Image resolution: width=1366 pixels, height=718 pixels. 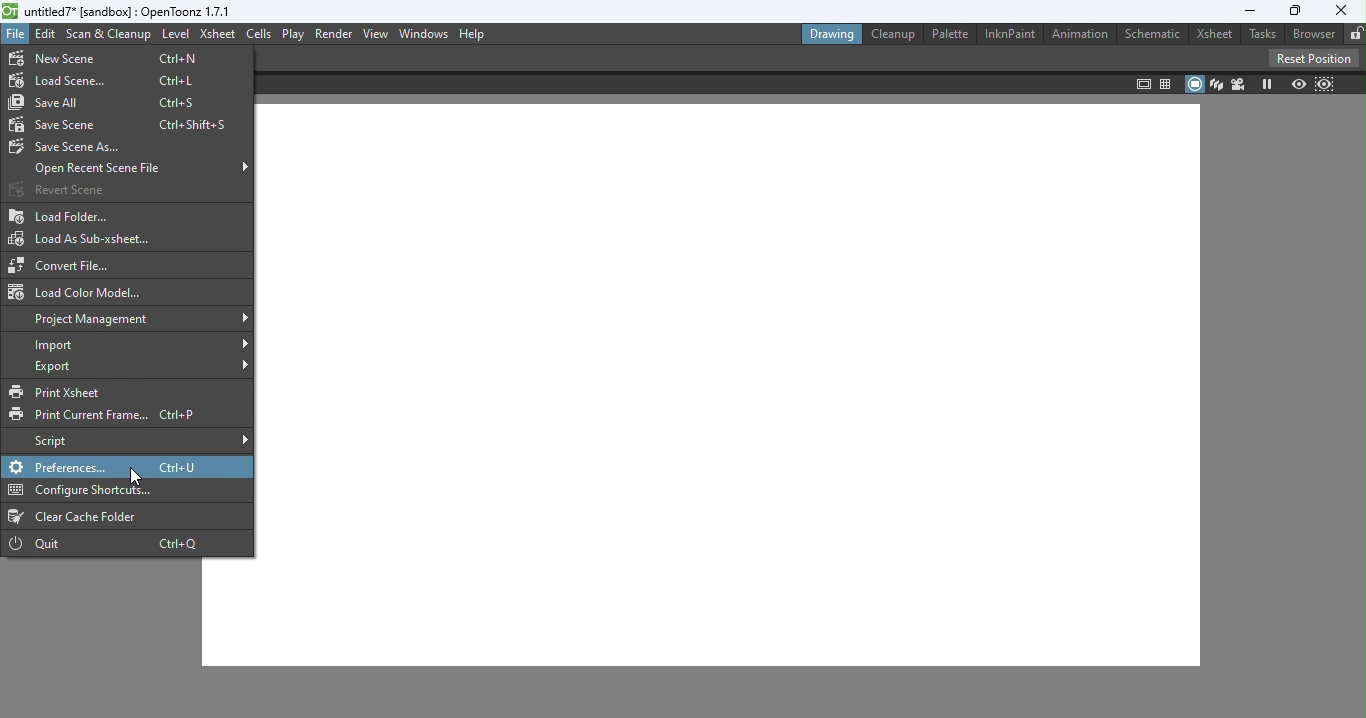 What do you see at coordinates (216, 36) in the screenshot?
I see `Xsheet` at bounding box center [216, 36].